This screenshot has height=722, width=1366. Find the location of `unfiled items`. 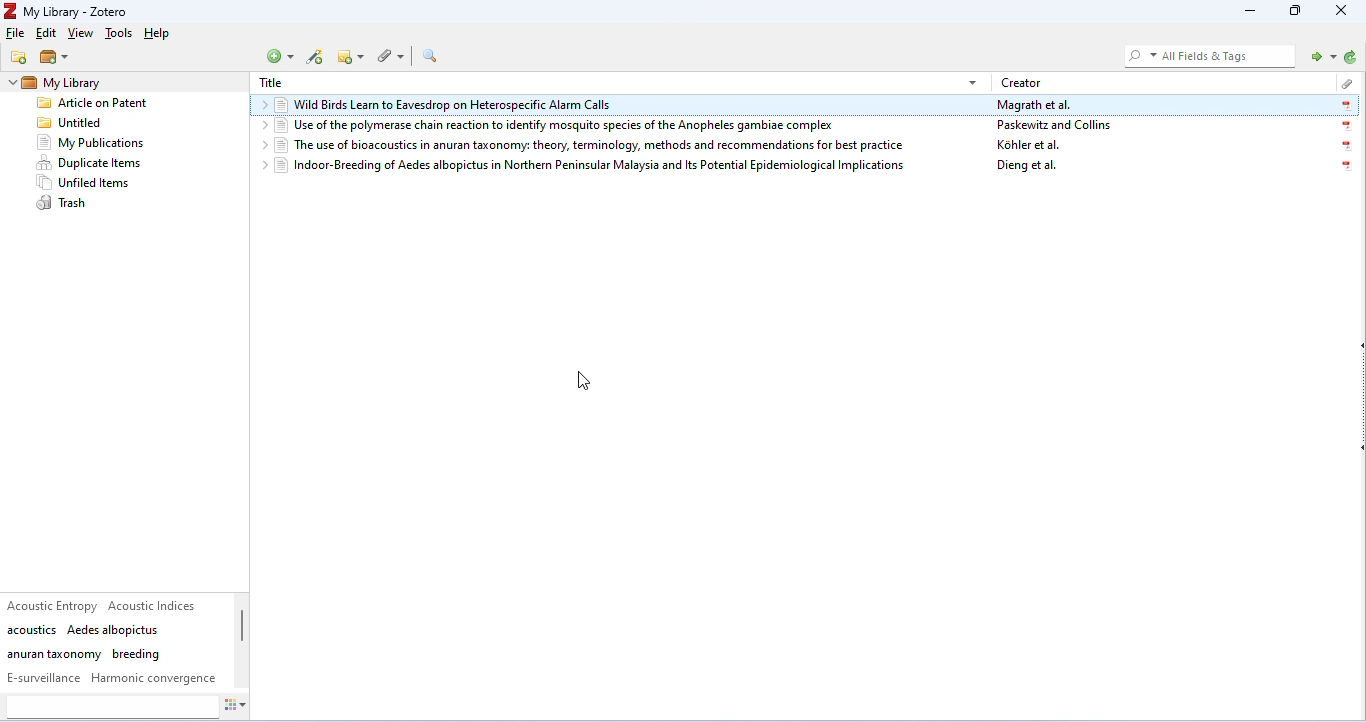

unfiled items is located at coordinates (88, 183).